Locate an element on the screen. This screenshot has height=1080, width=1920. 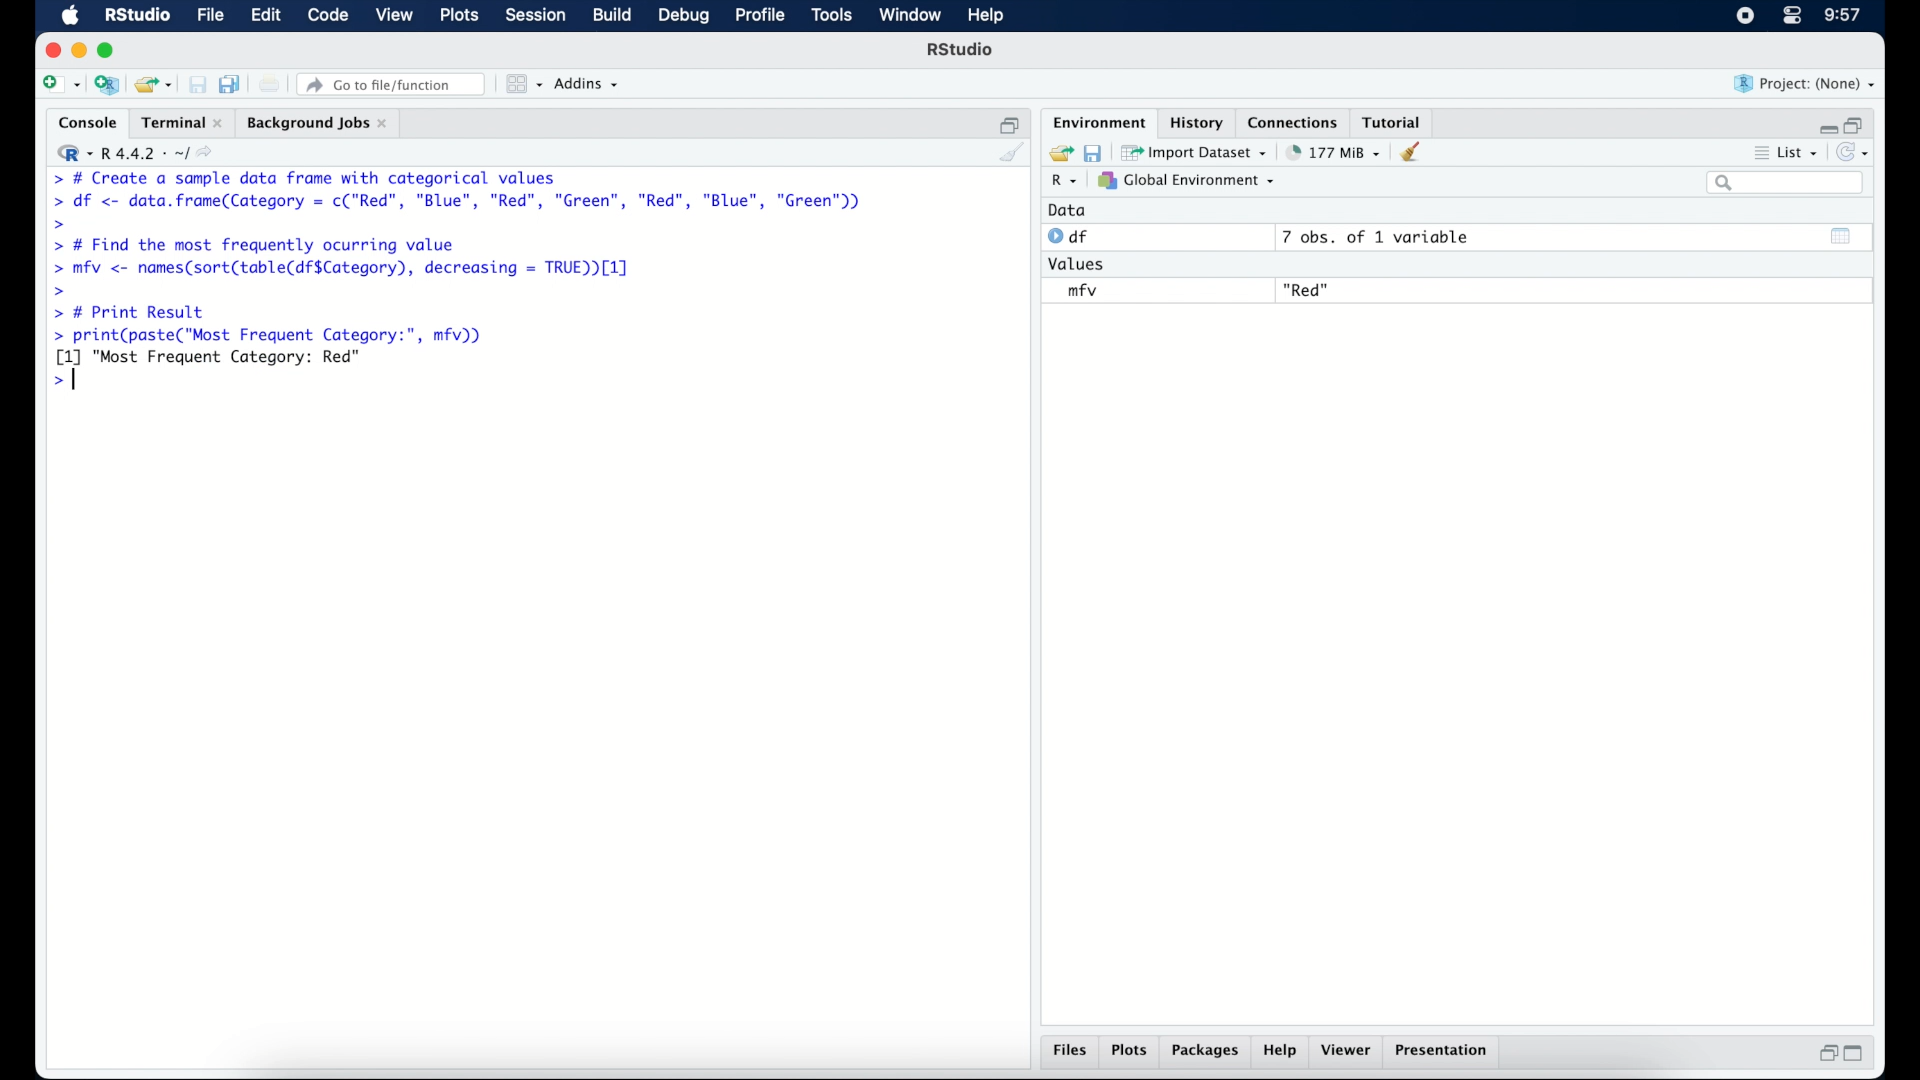
global environment is located at coordinates (1193, 181).